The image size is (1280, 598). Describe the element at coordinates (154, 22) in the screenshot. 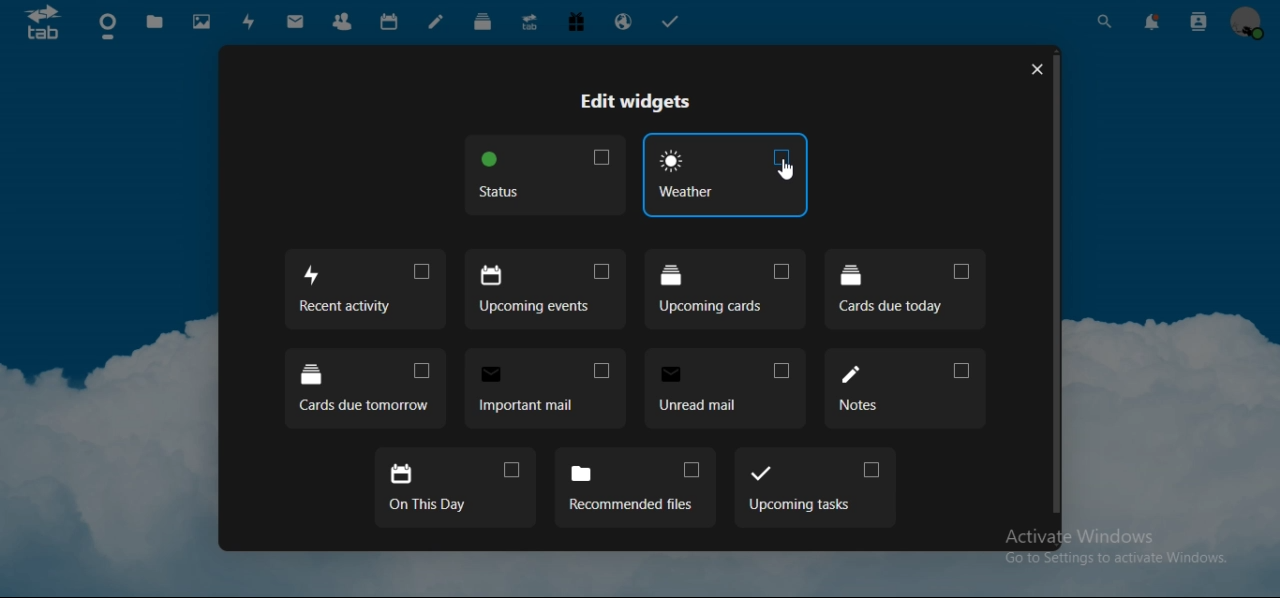

I see `files` at that location.